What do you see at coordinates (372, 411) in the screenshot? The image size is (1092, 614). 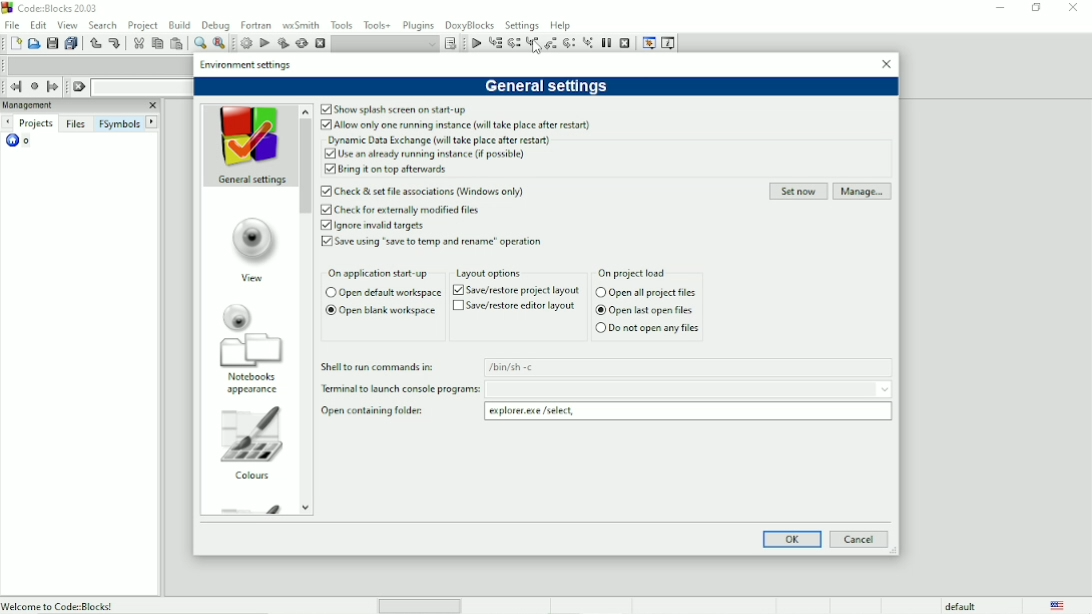 I see `Open containing folder` at bounding box center [372, 411].